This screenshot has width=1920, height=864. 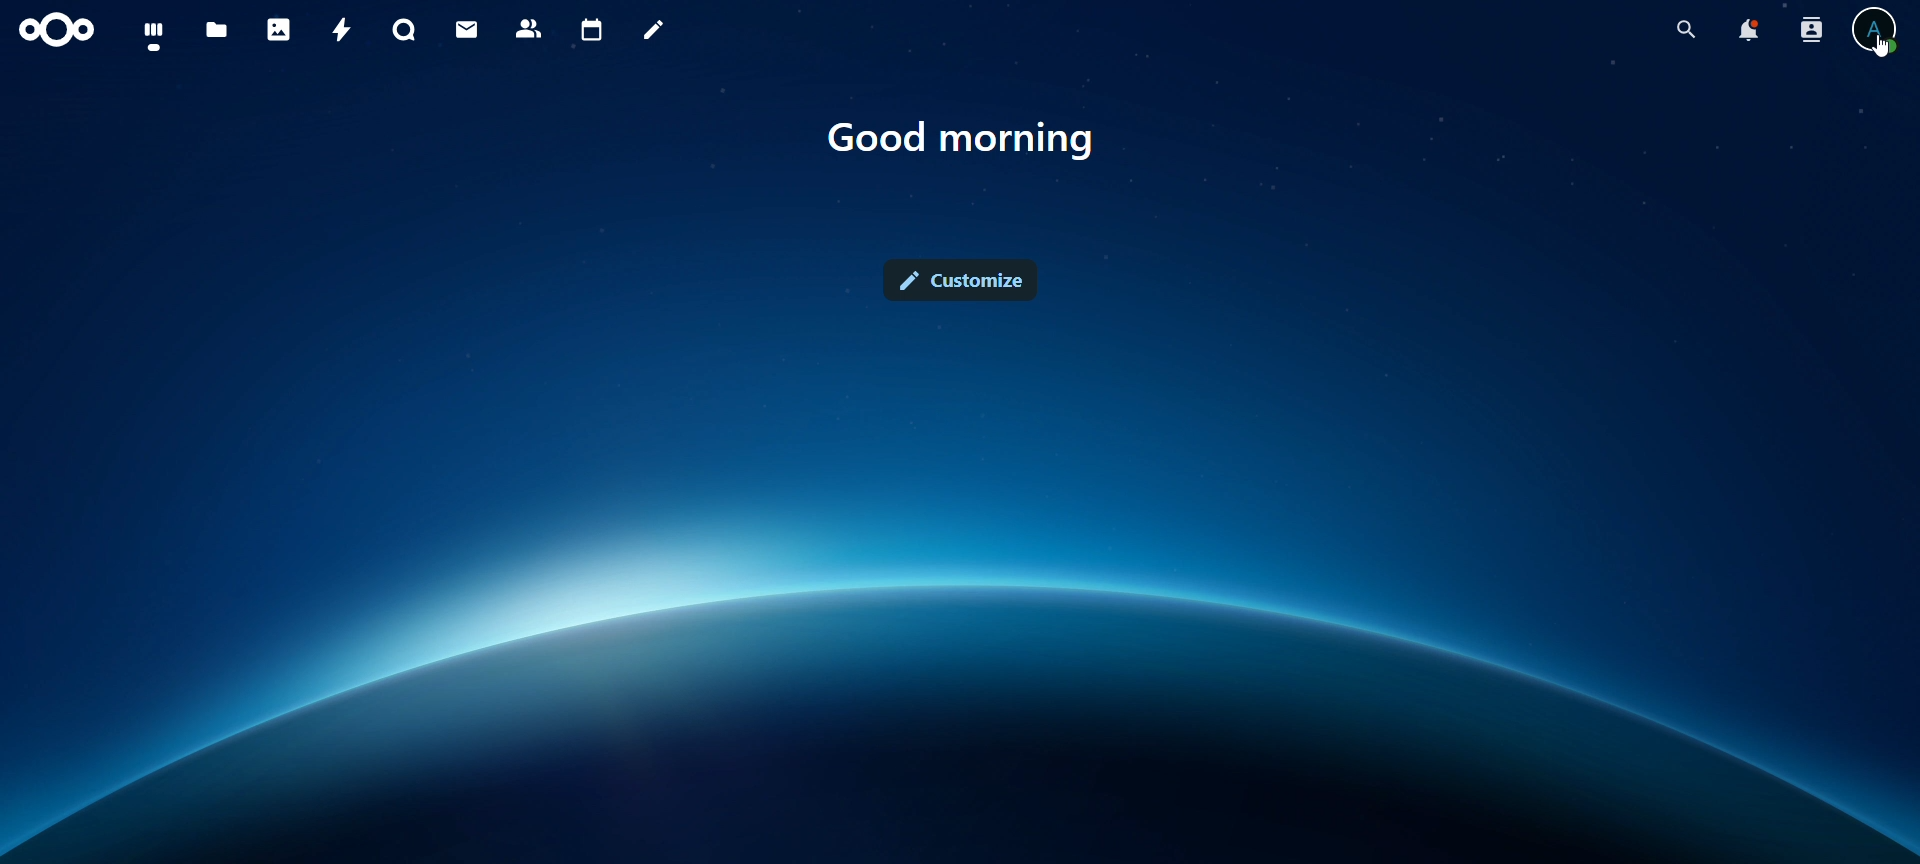 I want to click on view profile, so click(x=1875, y=30).